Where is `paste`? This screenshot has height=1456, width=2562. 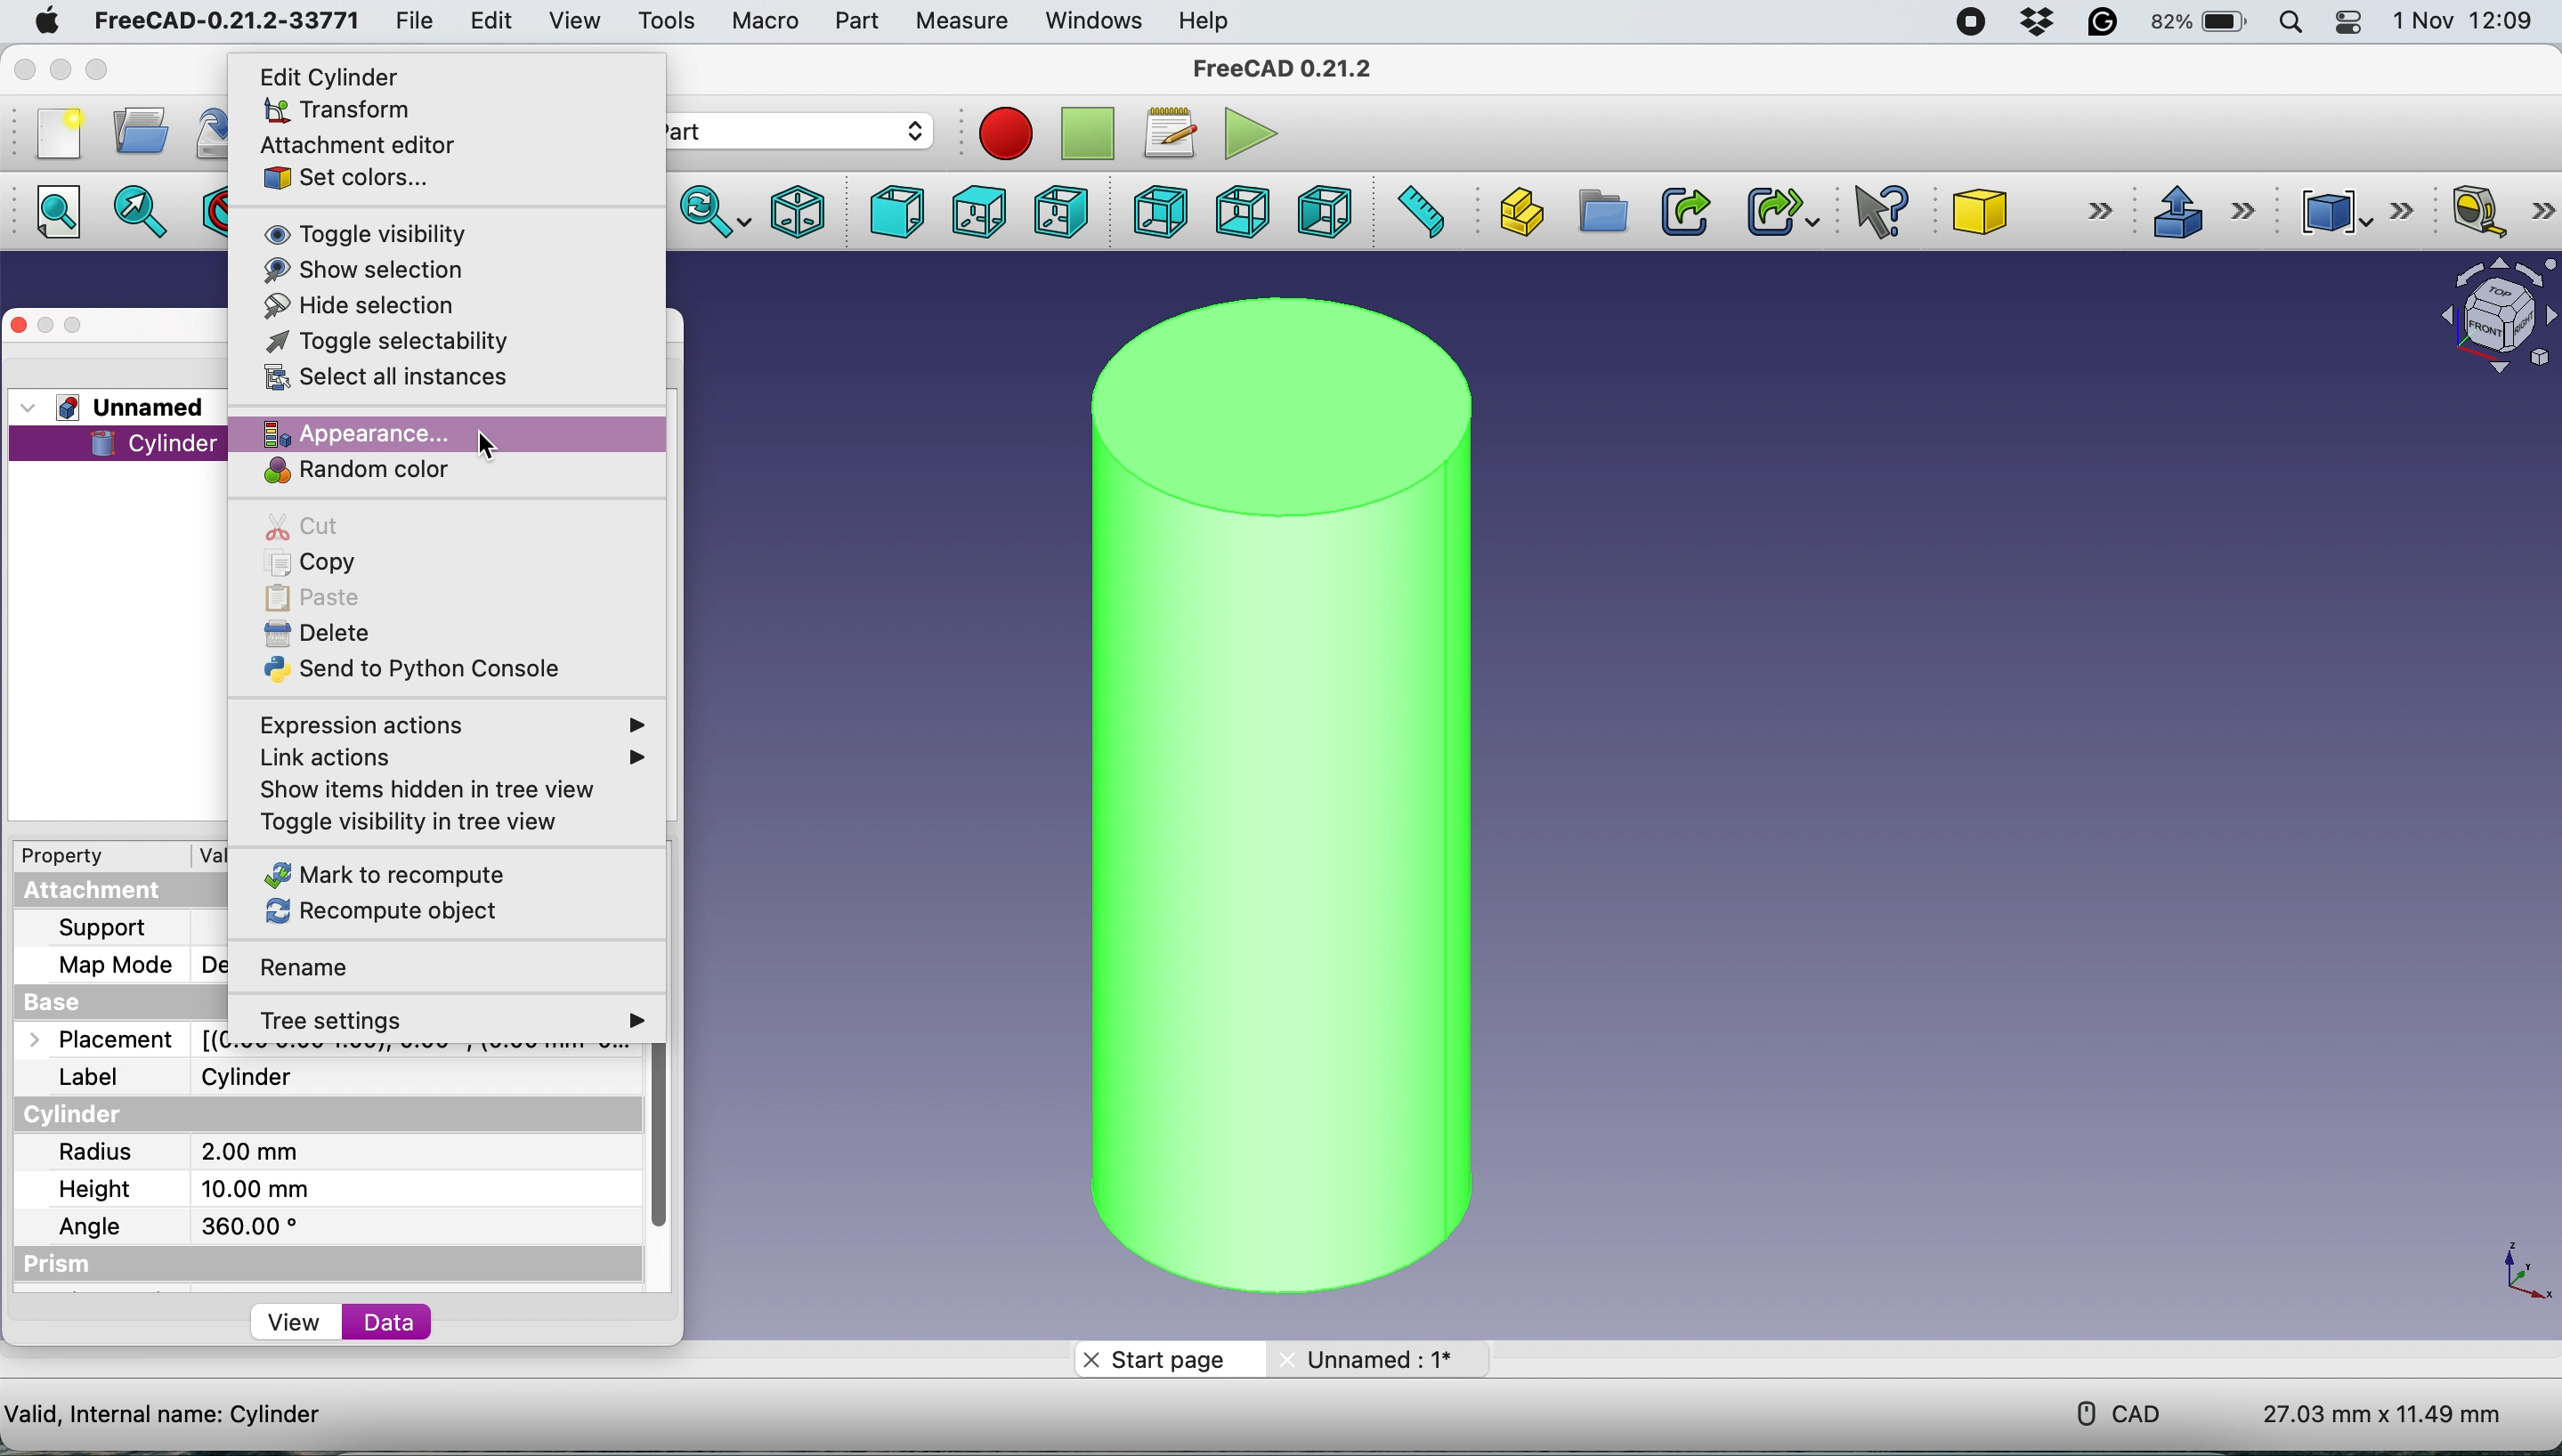
paste is located at coordinates (310, 600).